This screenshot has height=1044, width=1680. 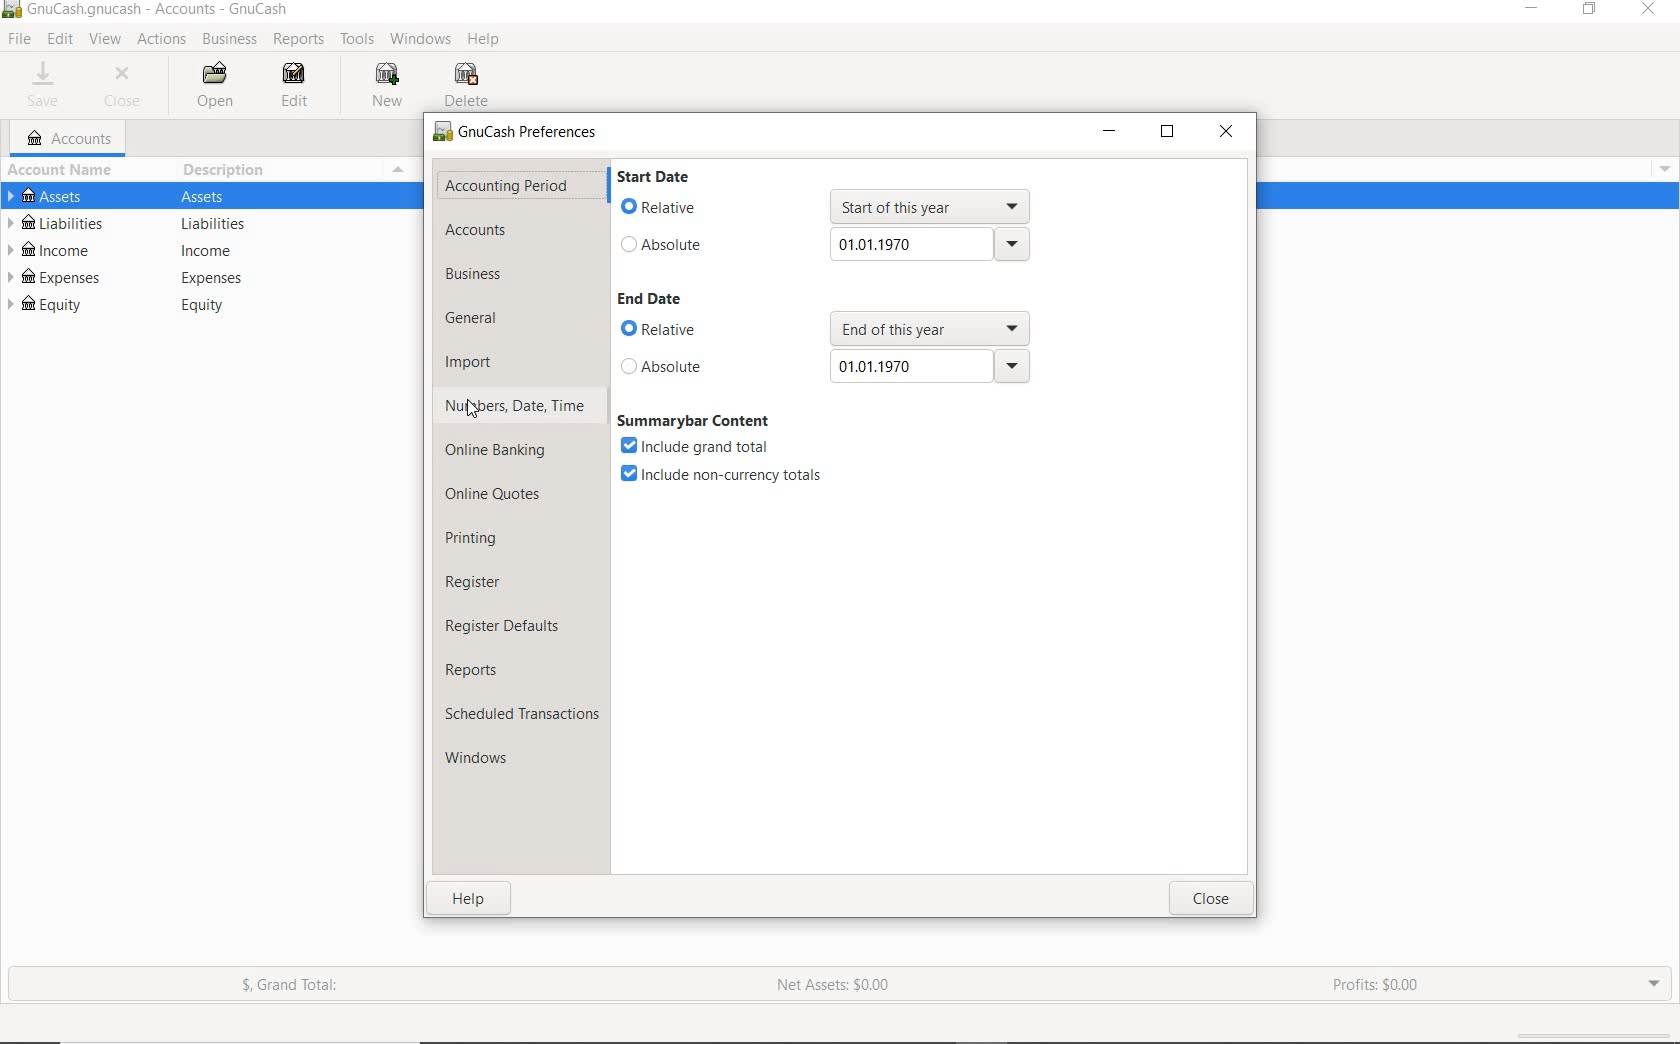 What do you see at coordinates (931, 327) in the screenshot?
I see `end of this year` at bounding box center [931, 327].